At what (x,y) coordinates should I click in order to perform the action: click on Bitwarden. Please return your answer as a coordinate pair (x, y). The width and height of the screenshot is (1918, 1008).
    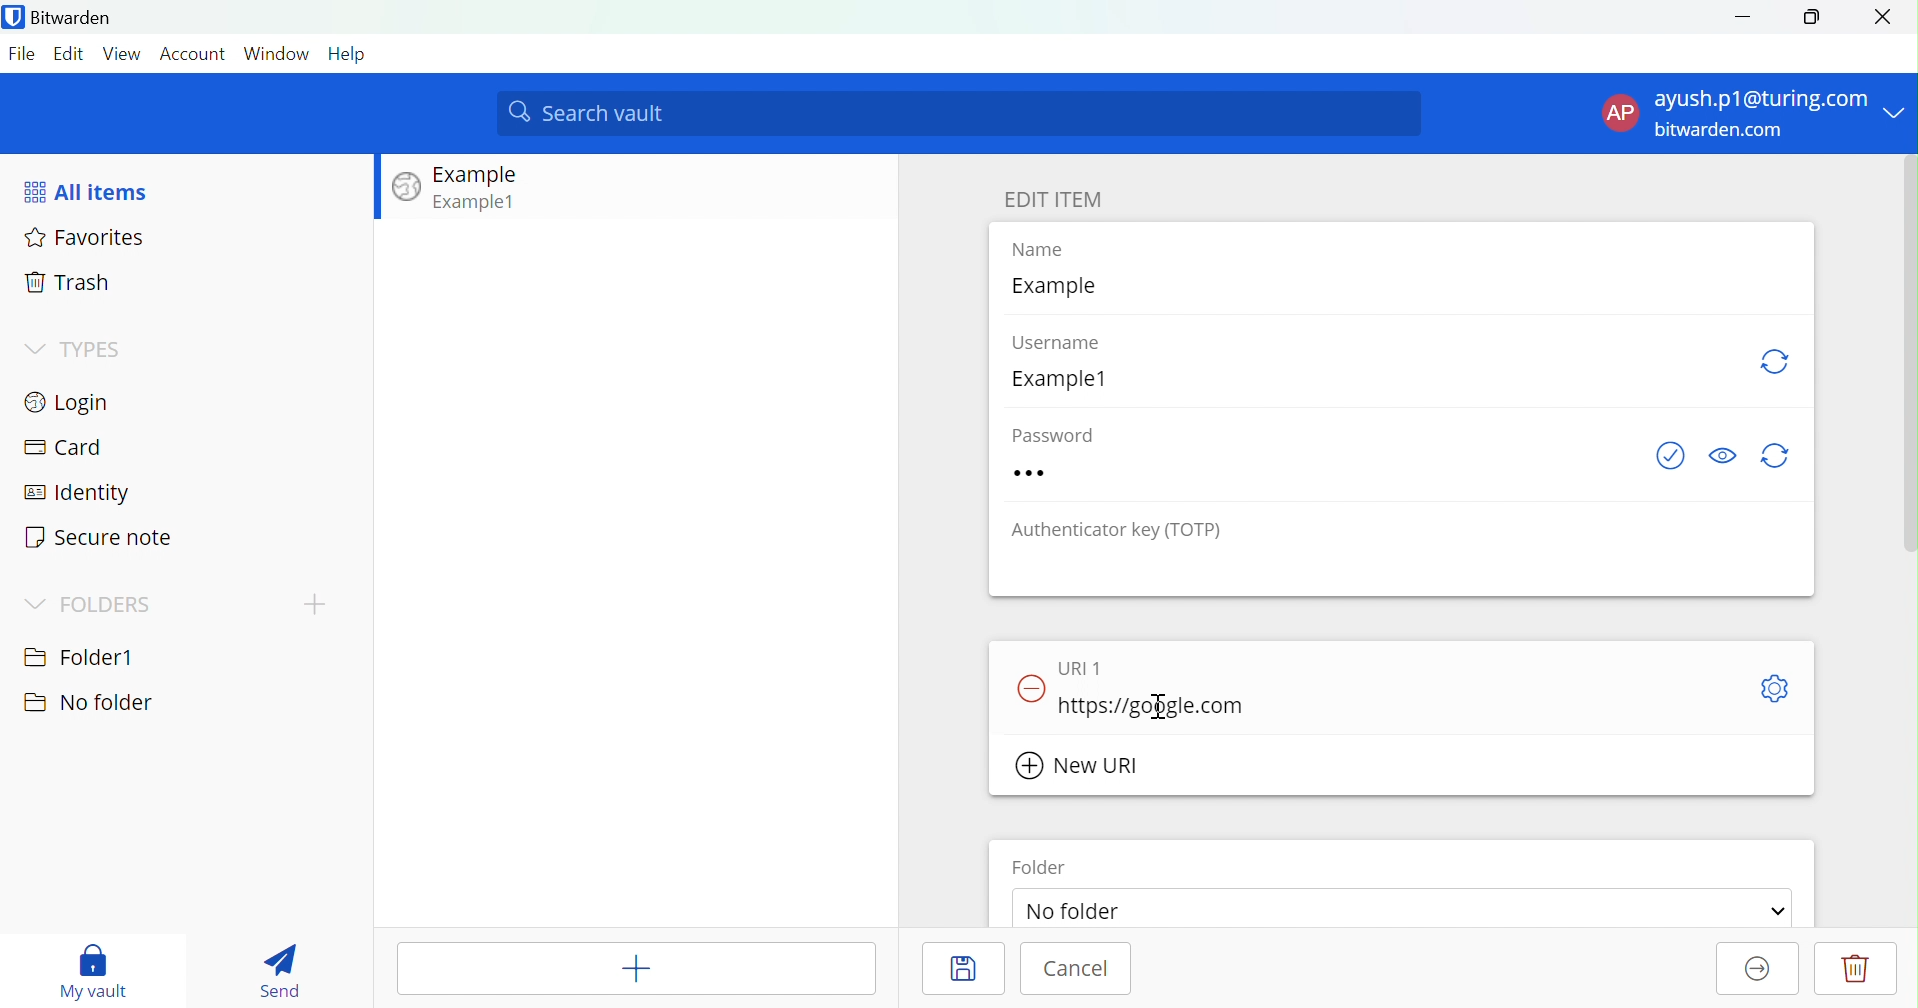
    Looking at the image, I should click on (63, 19).